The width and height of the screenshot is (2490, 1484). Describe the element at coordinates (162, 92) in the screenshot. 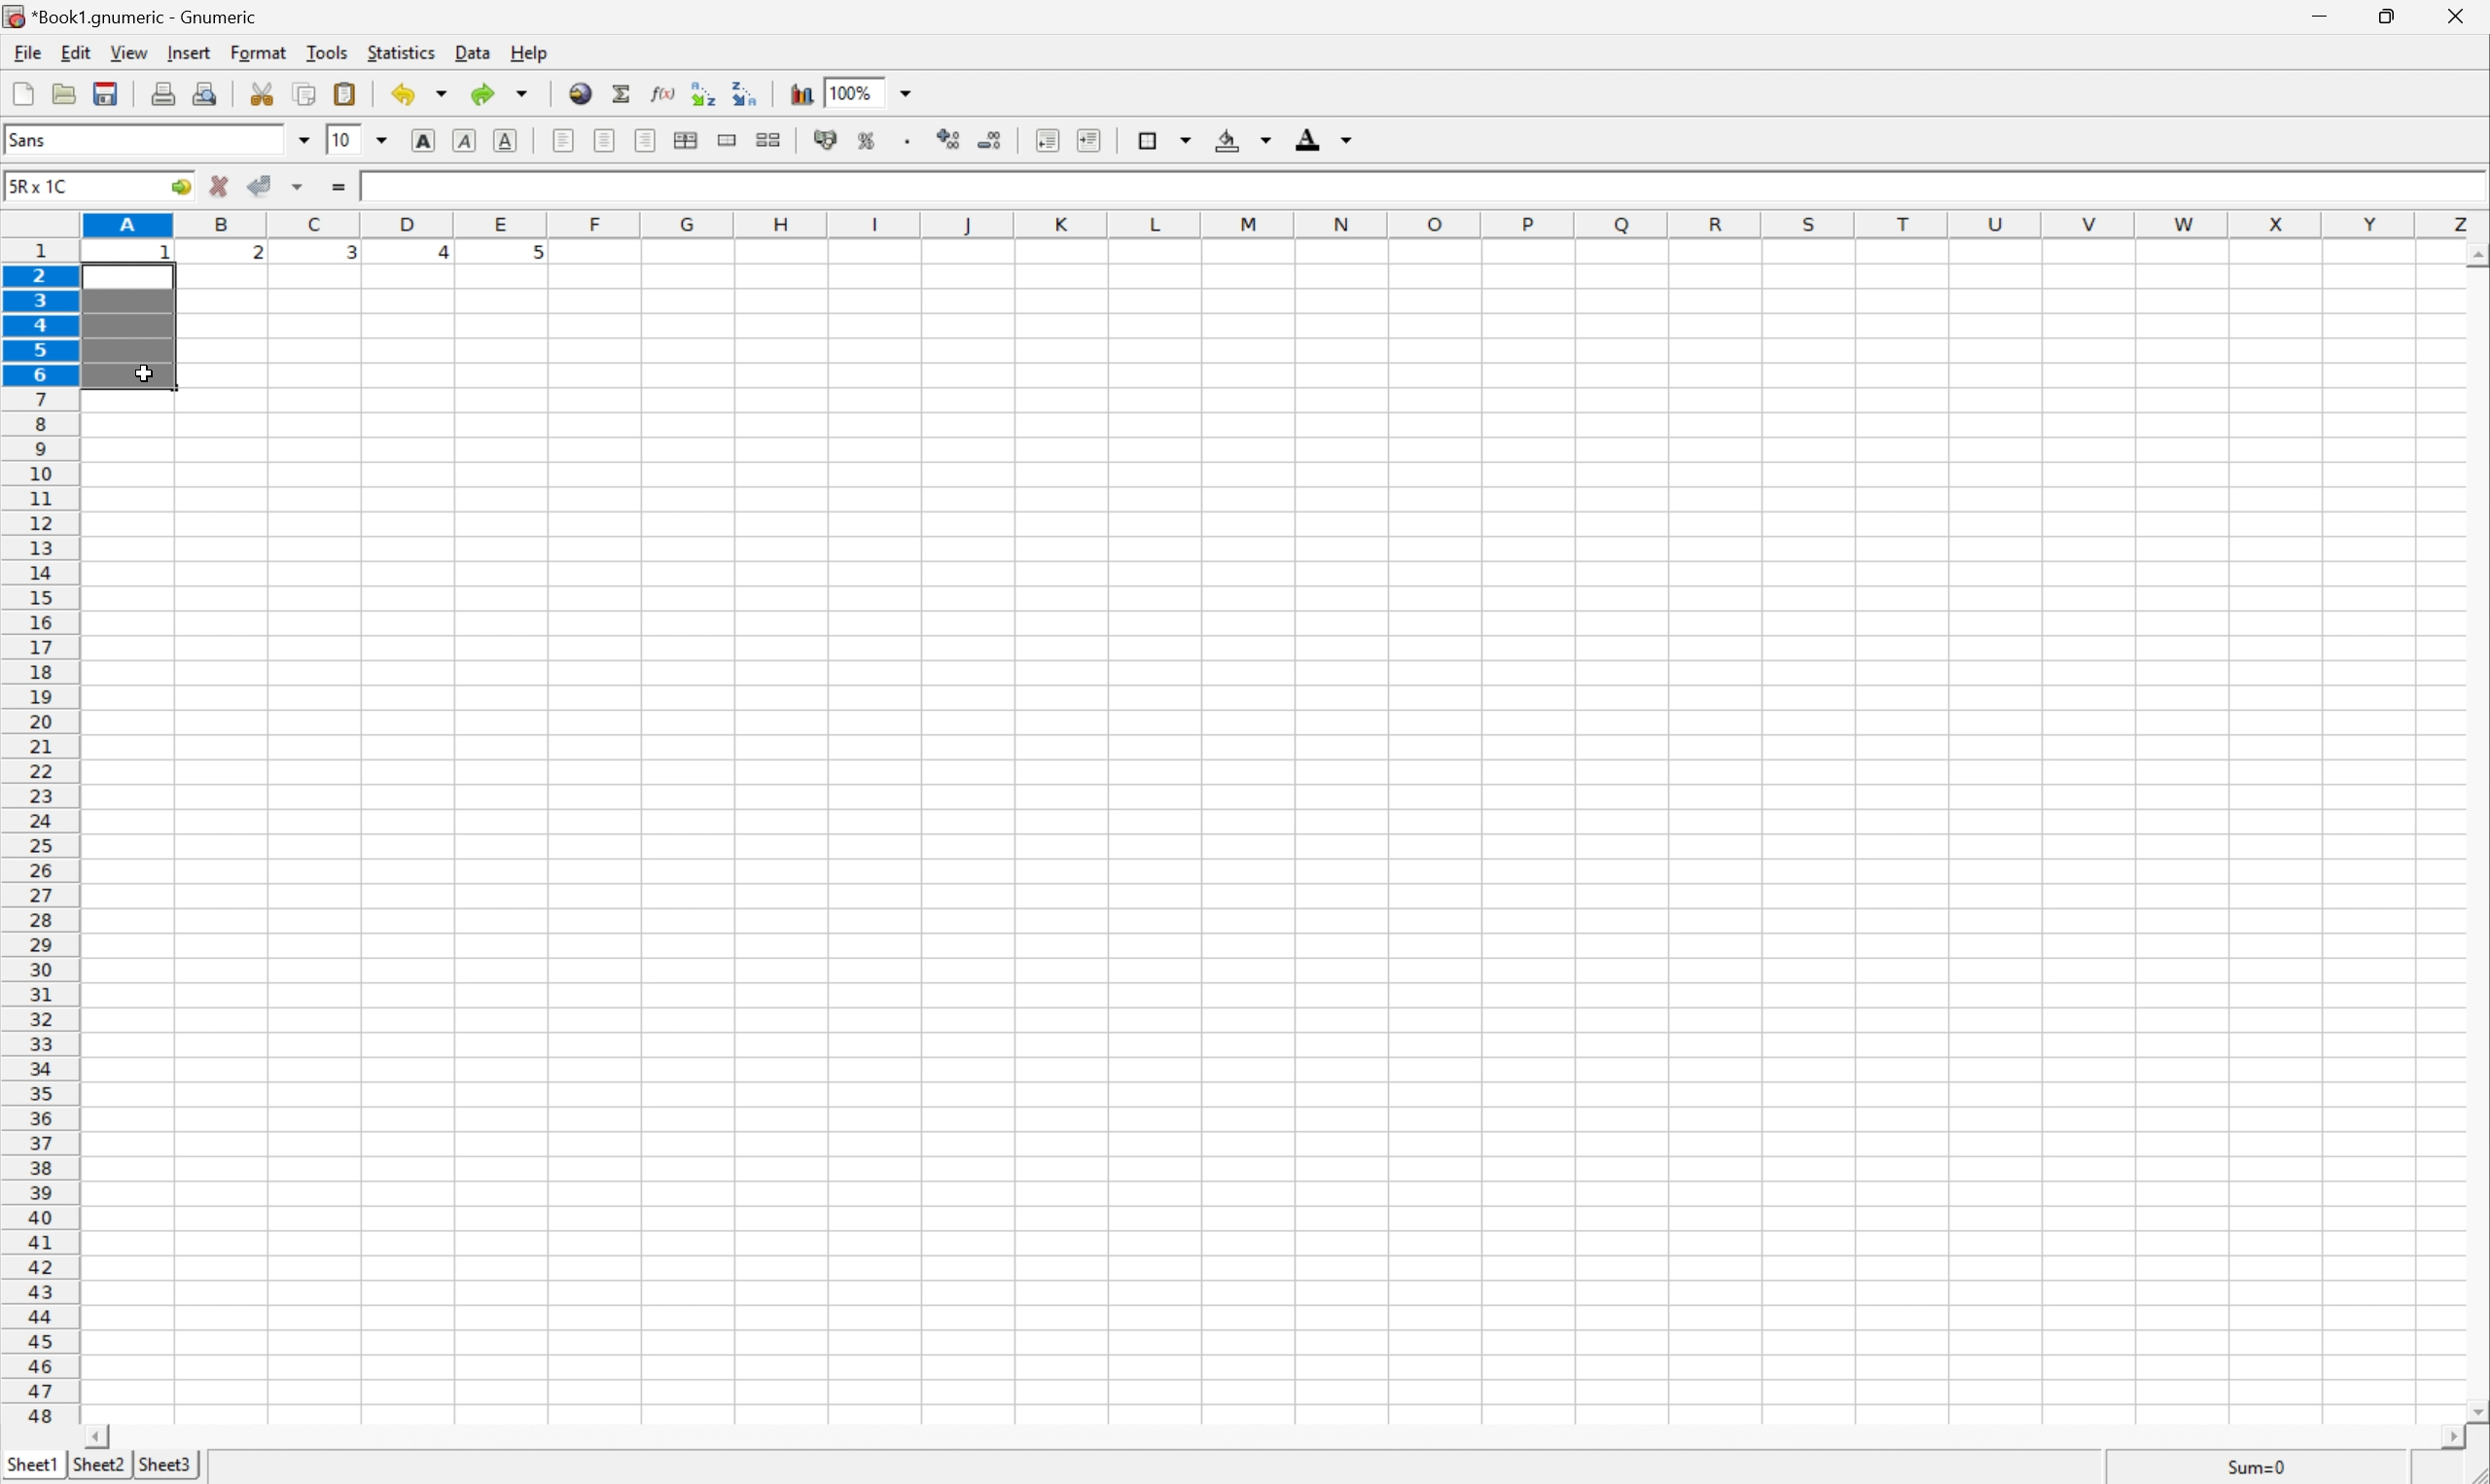

I see `print` at that location.